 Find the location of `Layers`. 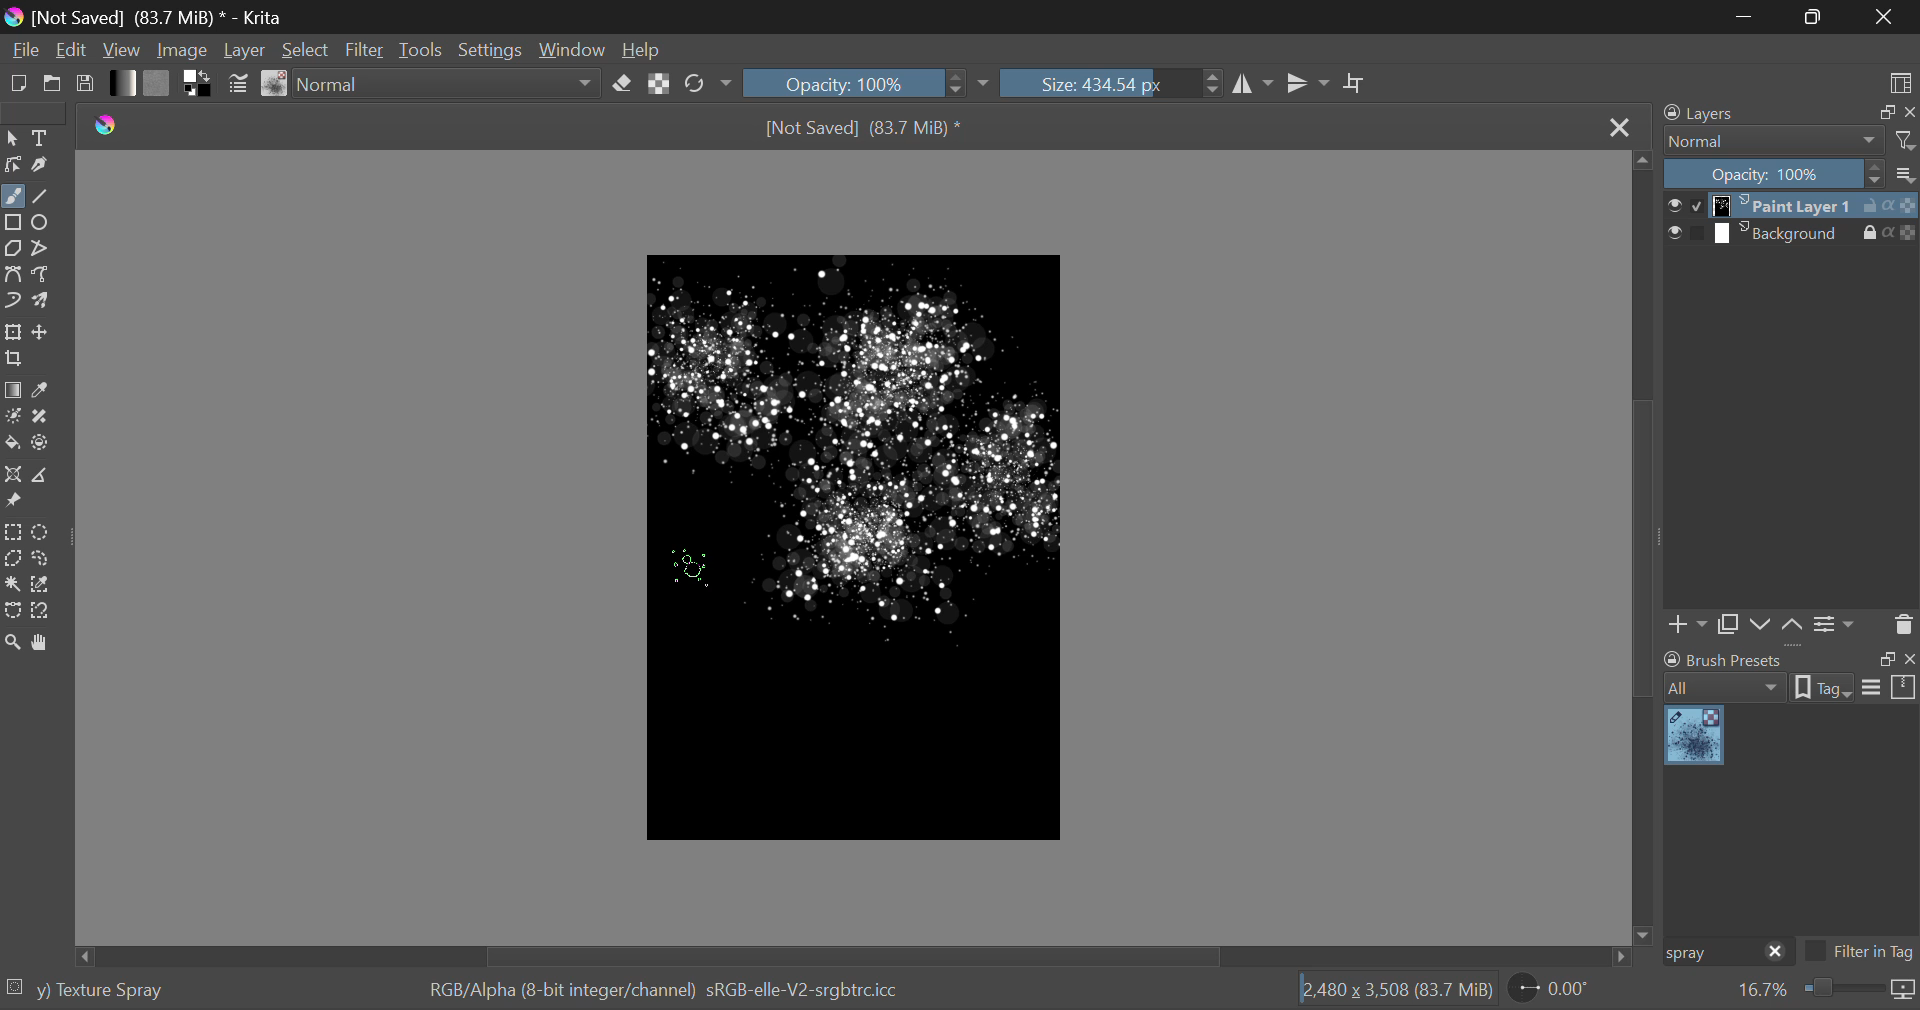

Layers is located at coordinates (1711, 112).